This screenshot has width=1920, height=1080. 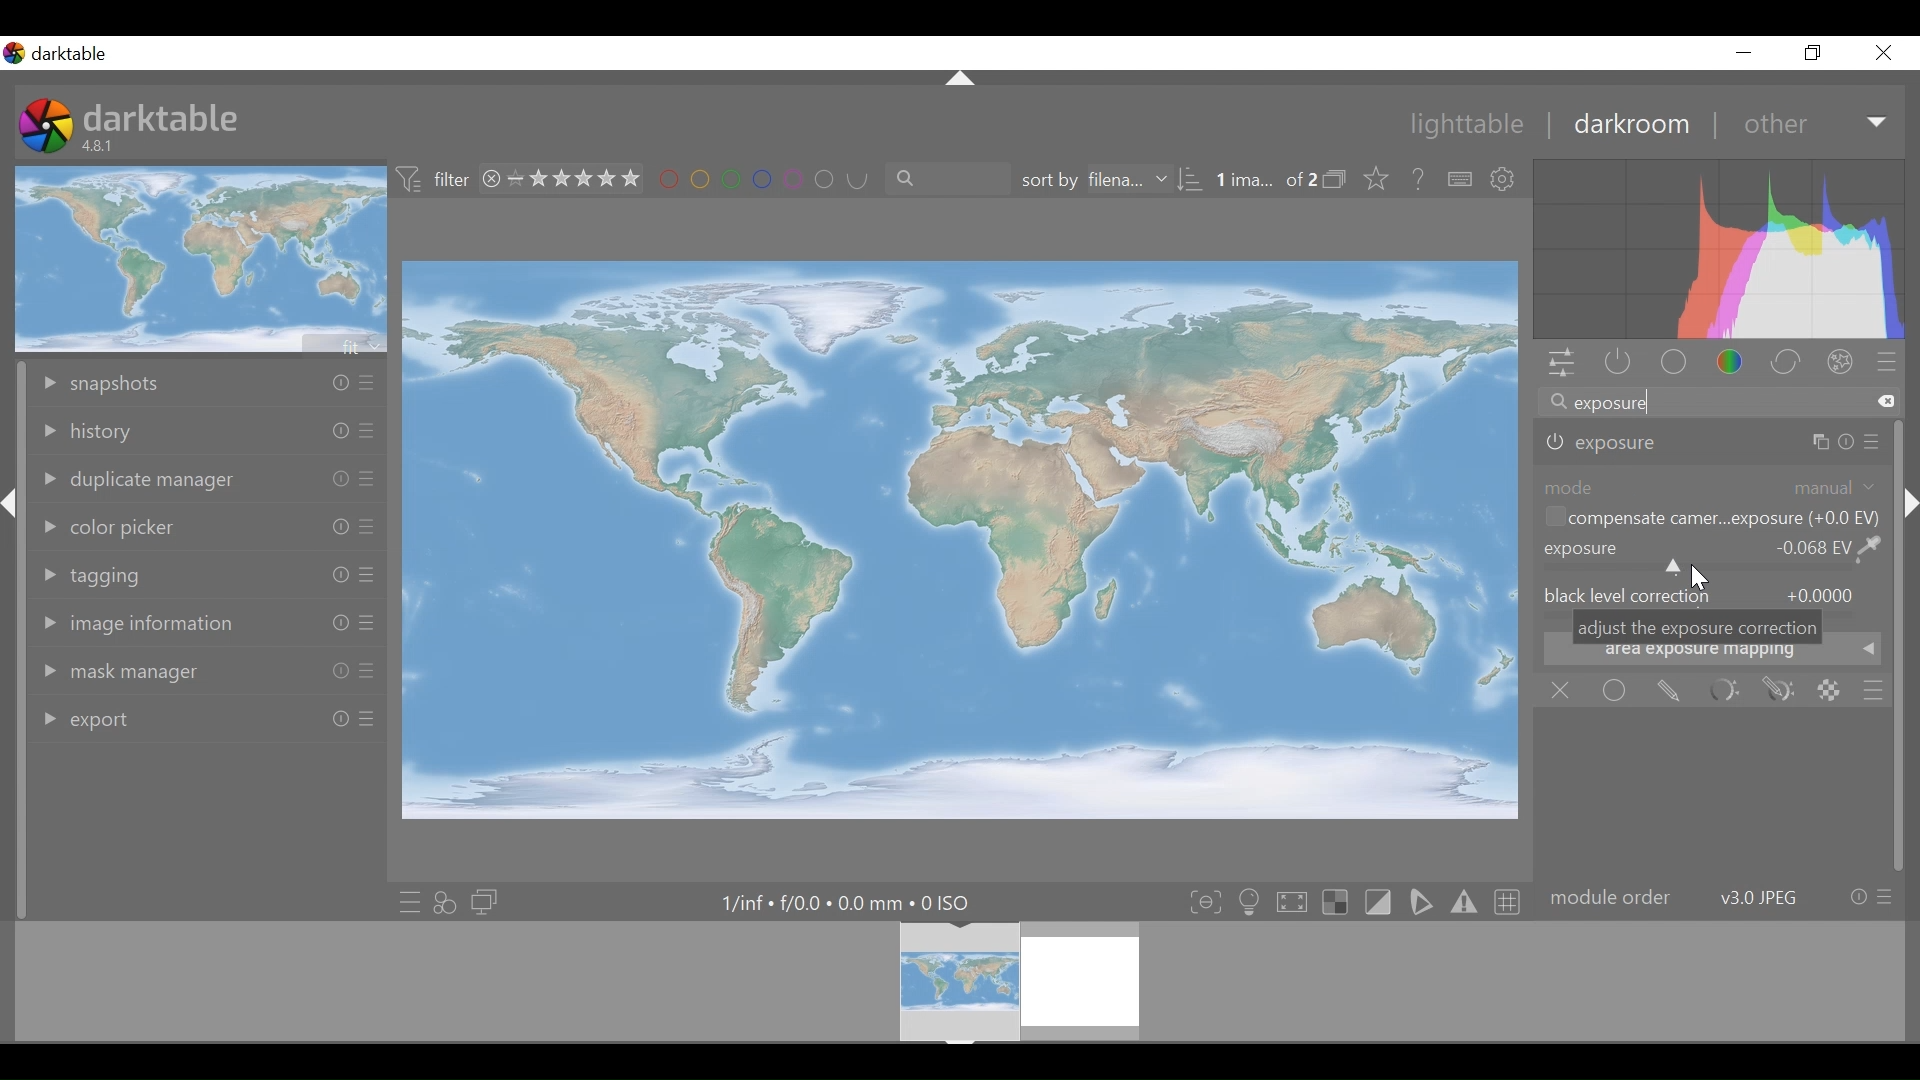 I want to click on tagging, so click(x=208, y=574).